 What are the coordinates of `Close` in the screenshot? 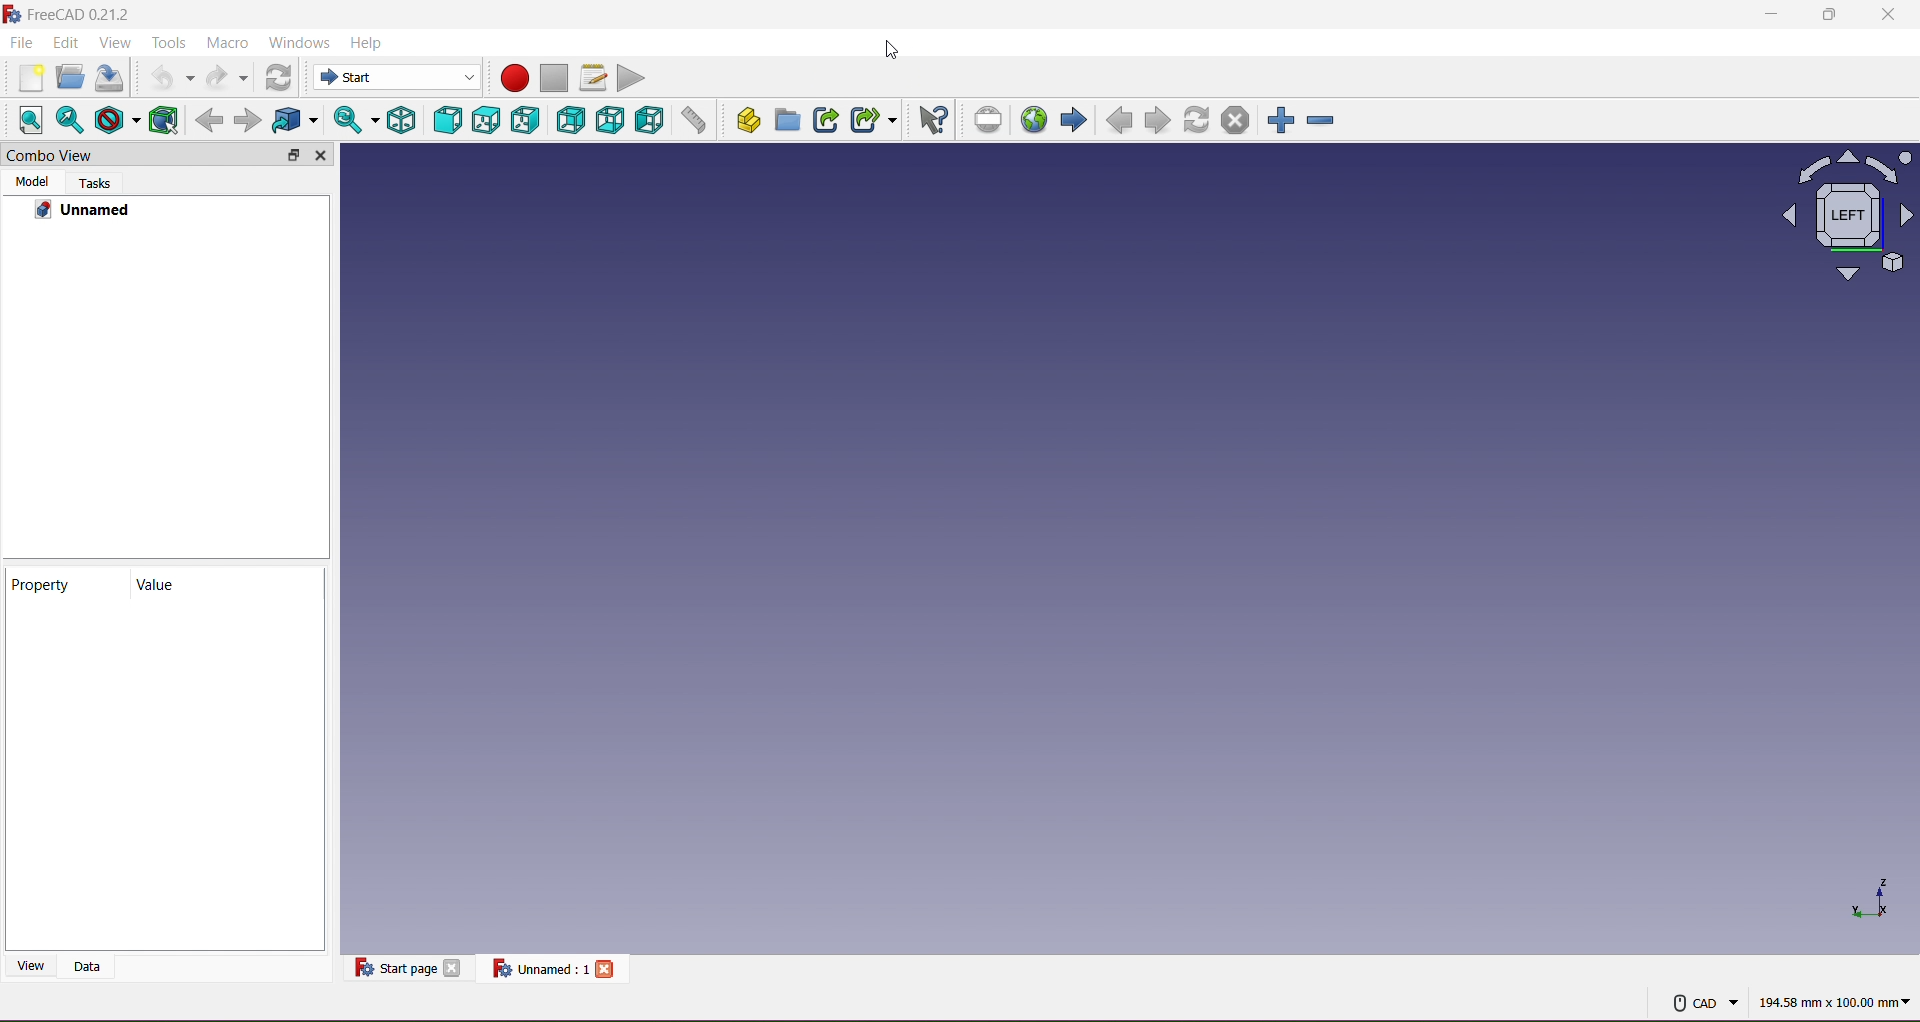 It's located at (452, 967).